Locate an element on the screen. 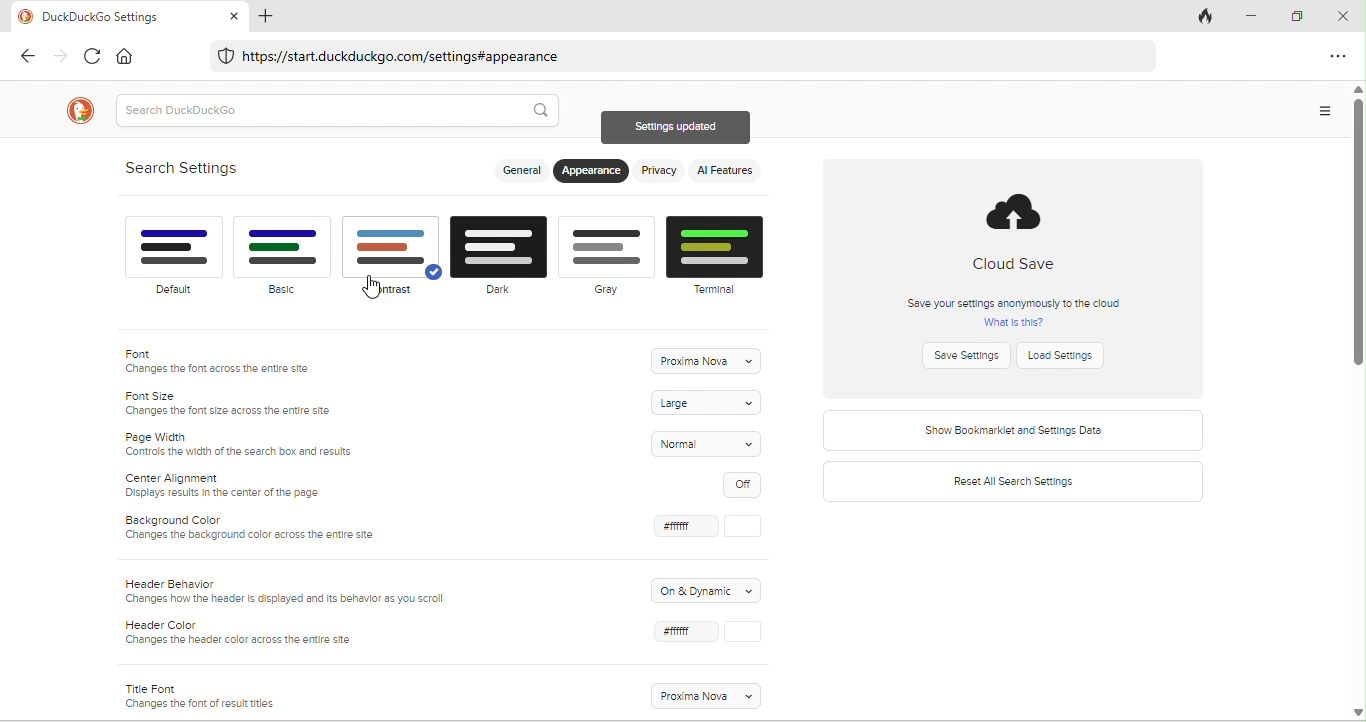  font size is located at coordinates (234, 403).